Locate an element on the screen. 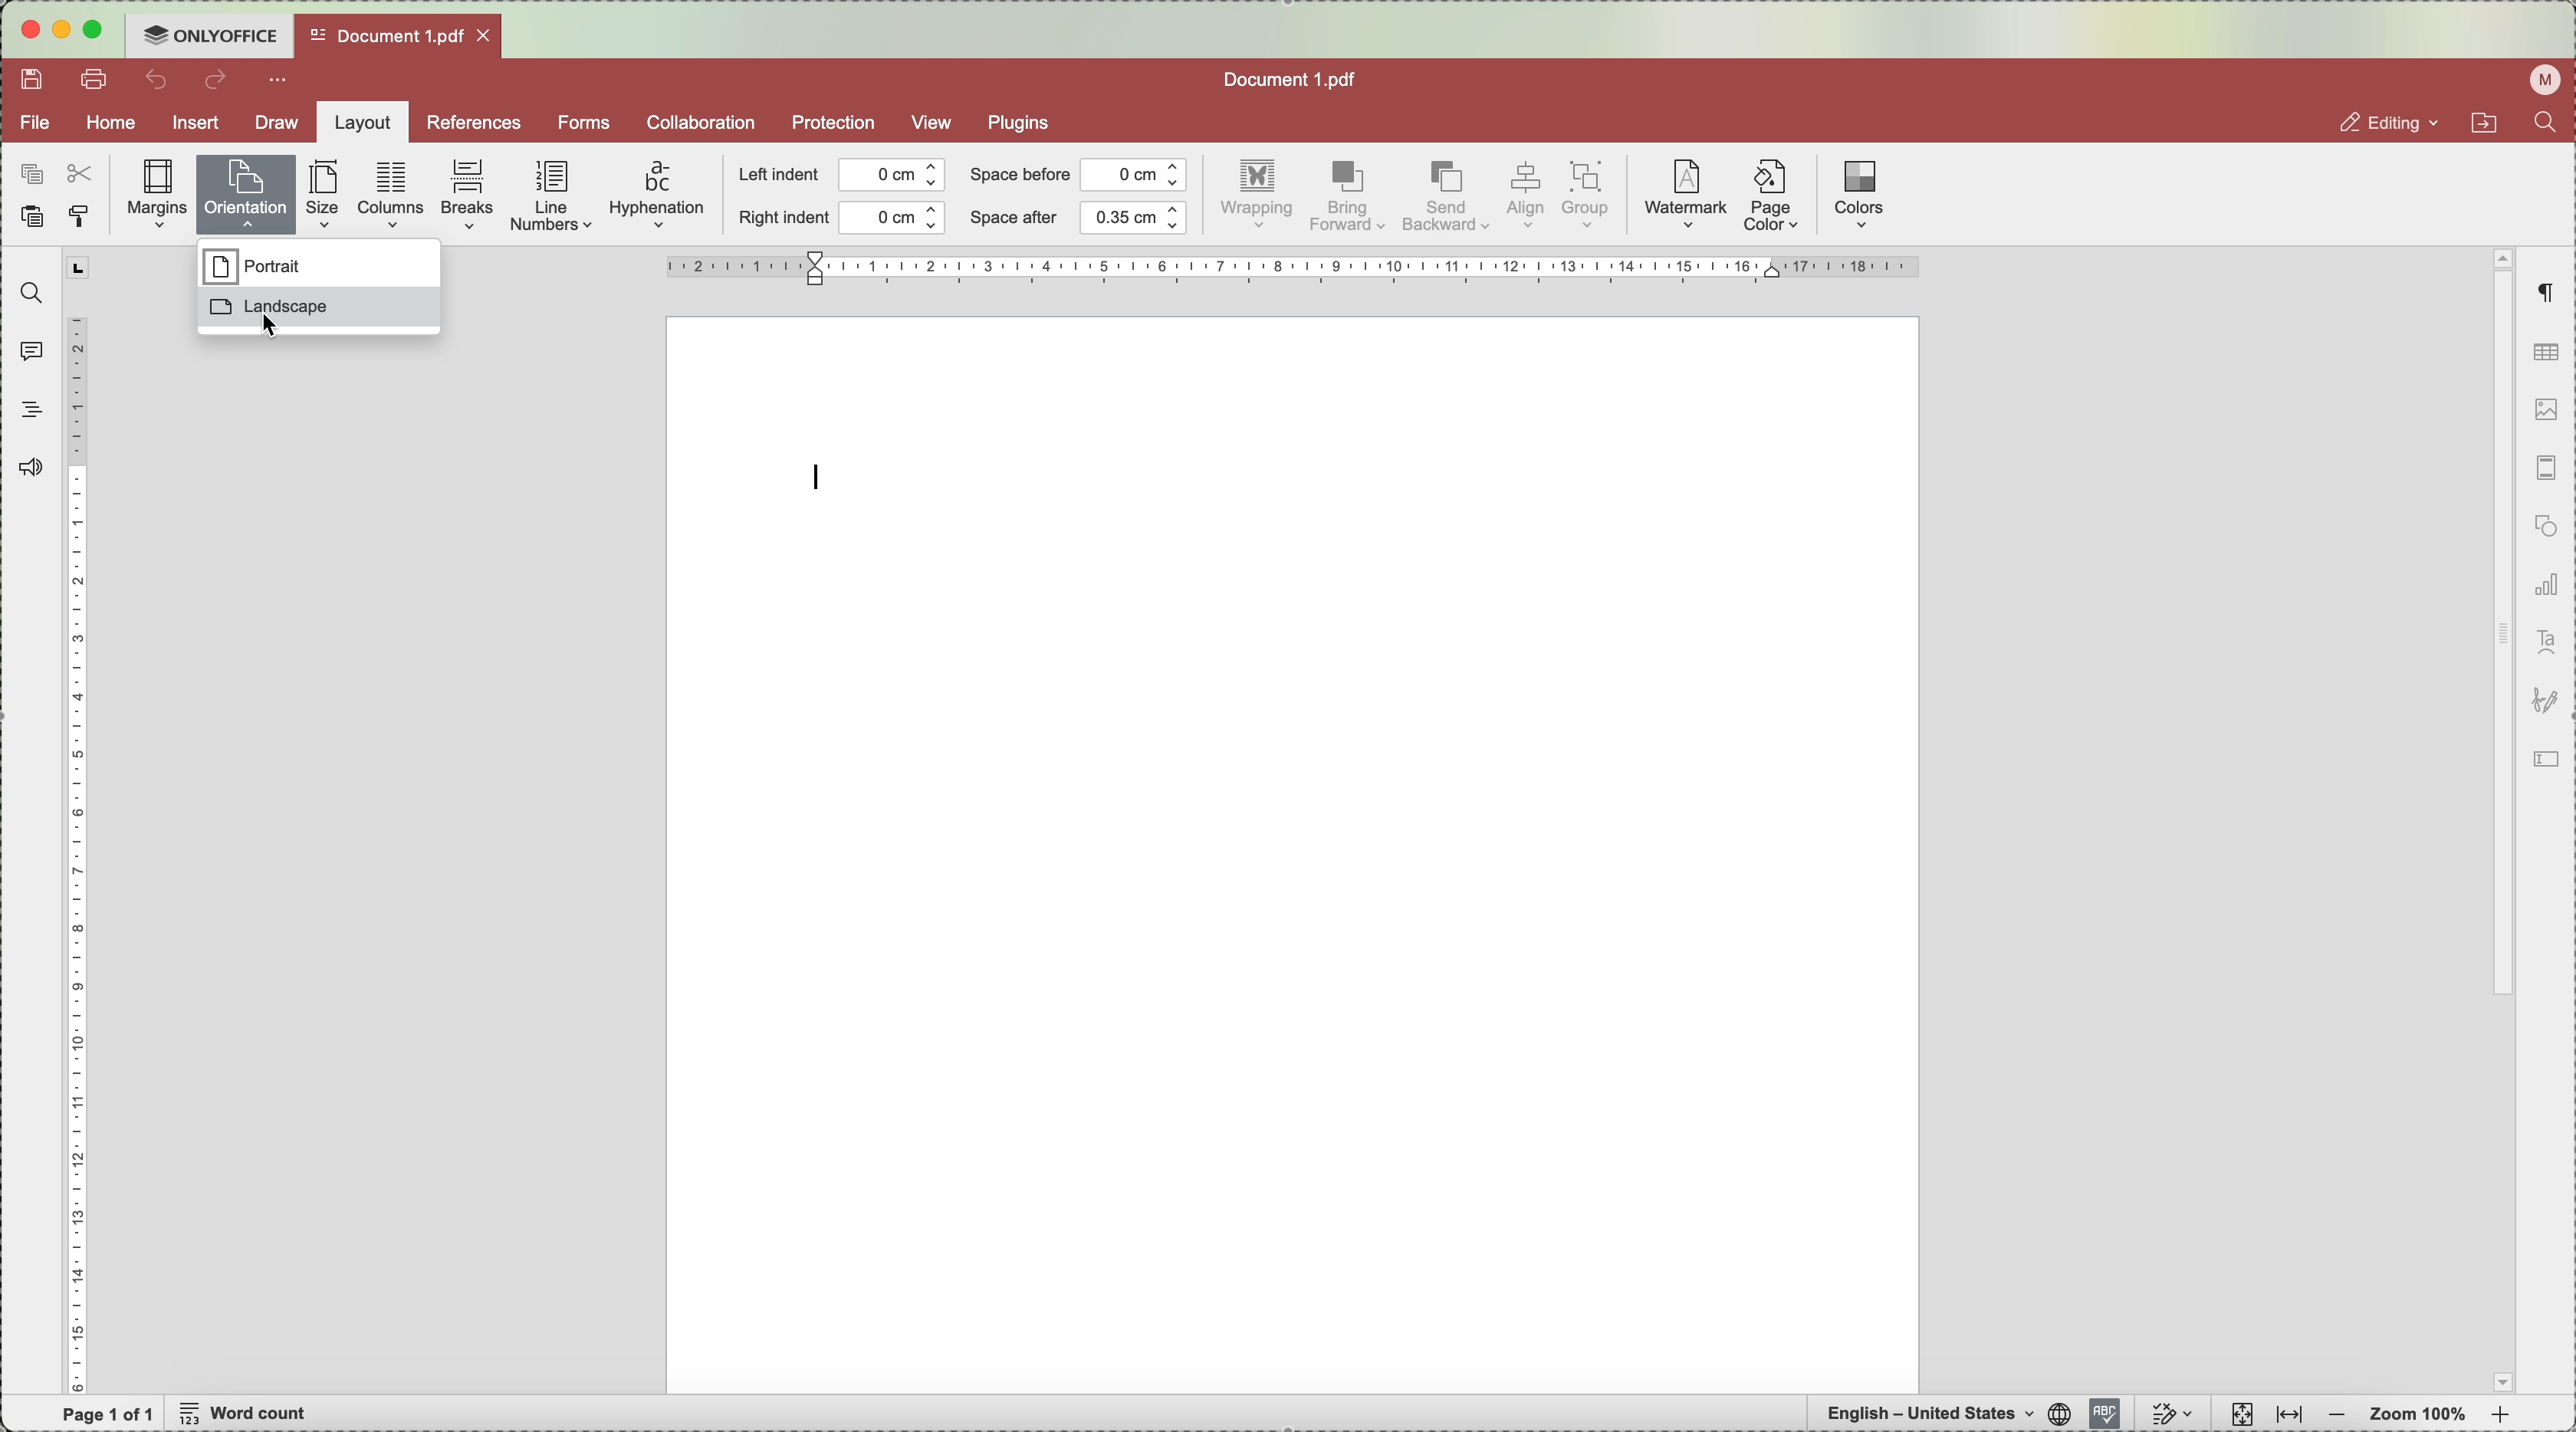 The height and width of the screenshot is (1432, 2576). space before is located at coordinates (1077, 174).